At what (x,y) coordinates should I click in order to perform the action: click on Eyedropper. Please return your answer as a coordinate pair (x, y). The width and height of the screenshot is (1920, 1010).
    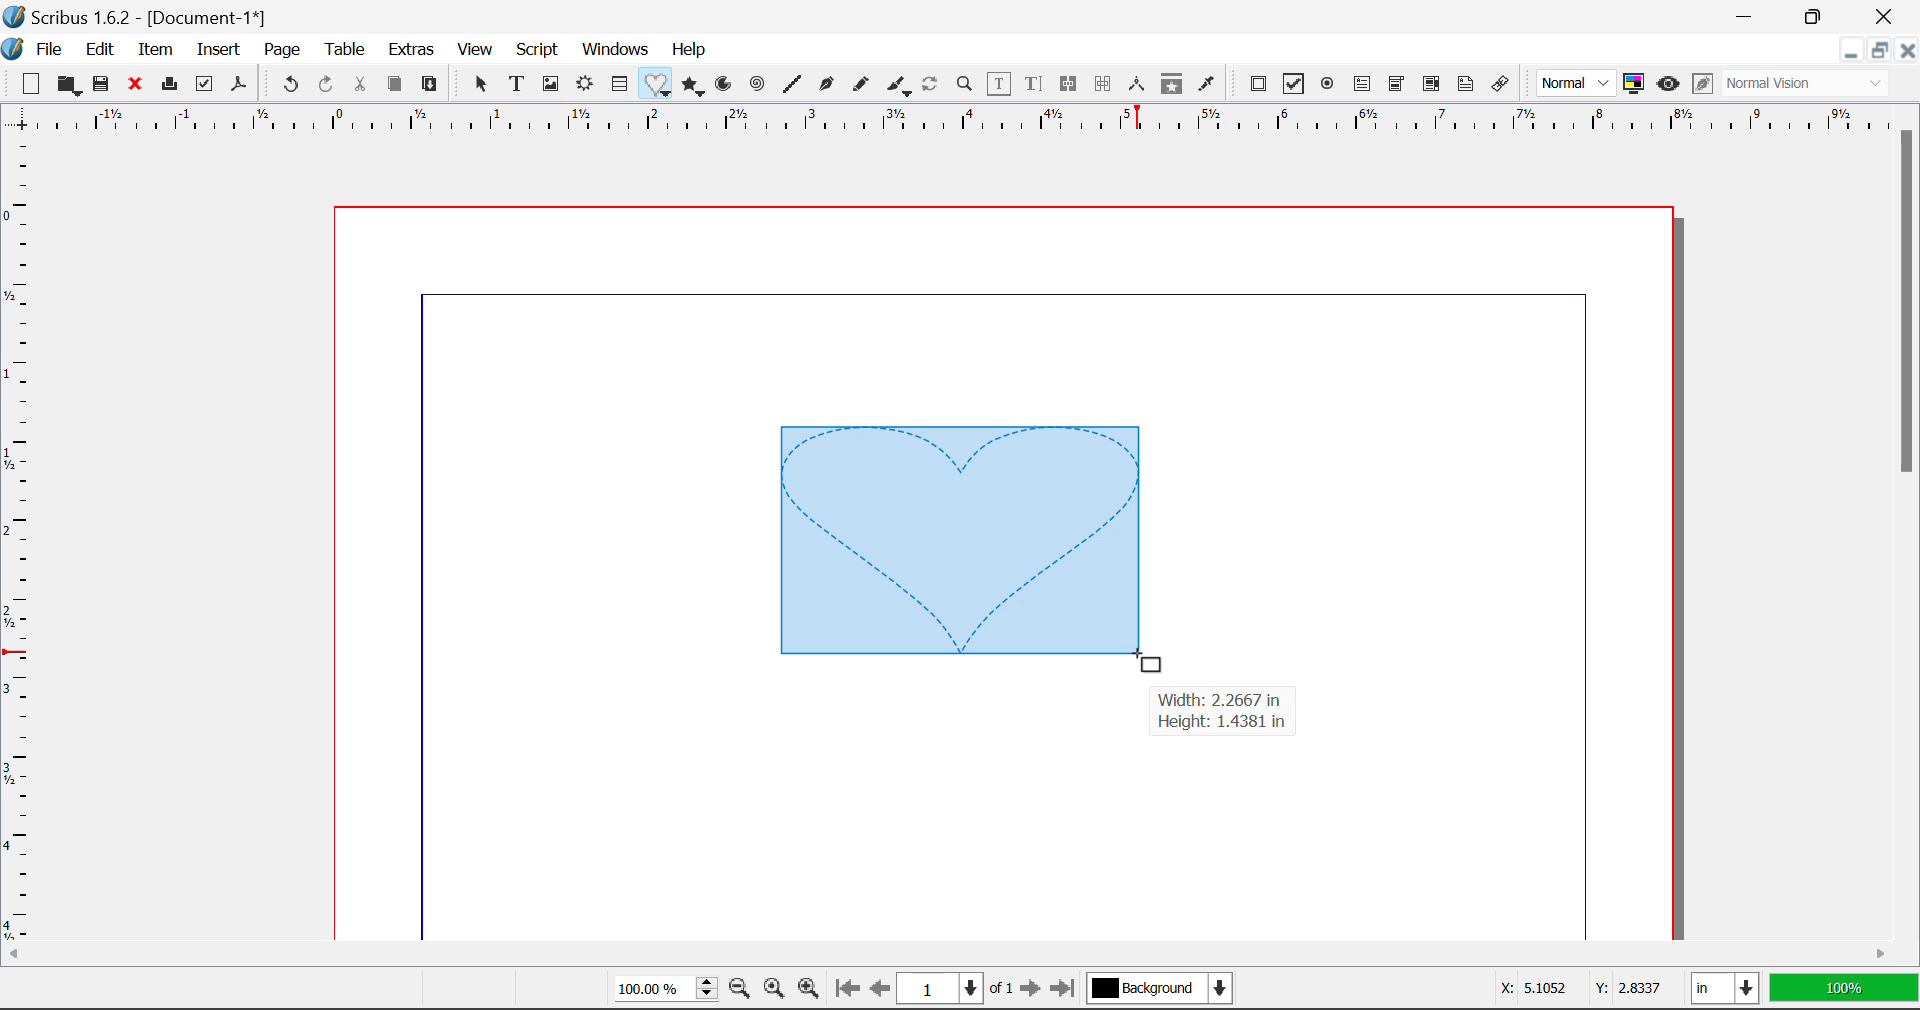
    Looking at the image, I should click on (1207, 84).